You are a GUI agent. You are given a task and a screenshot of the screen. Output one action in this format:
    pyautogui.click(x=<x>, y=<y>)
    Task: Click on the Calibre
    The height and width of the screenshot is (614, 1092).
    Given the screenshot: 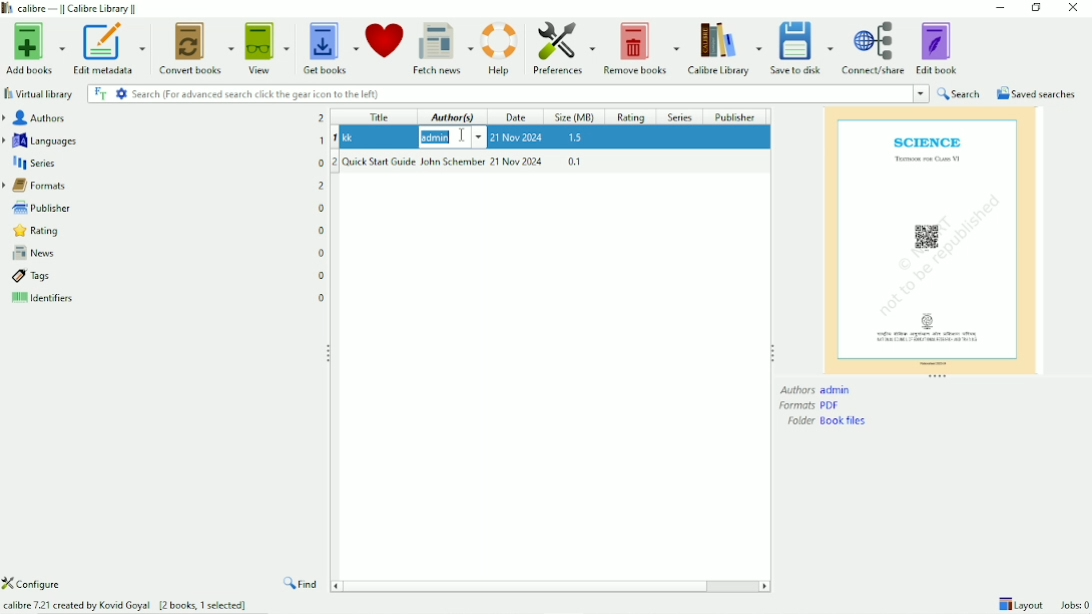 What is the action you would take?
    pyautogui.click(x=724, y=49)
    